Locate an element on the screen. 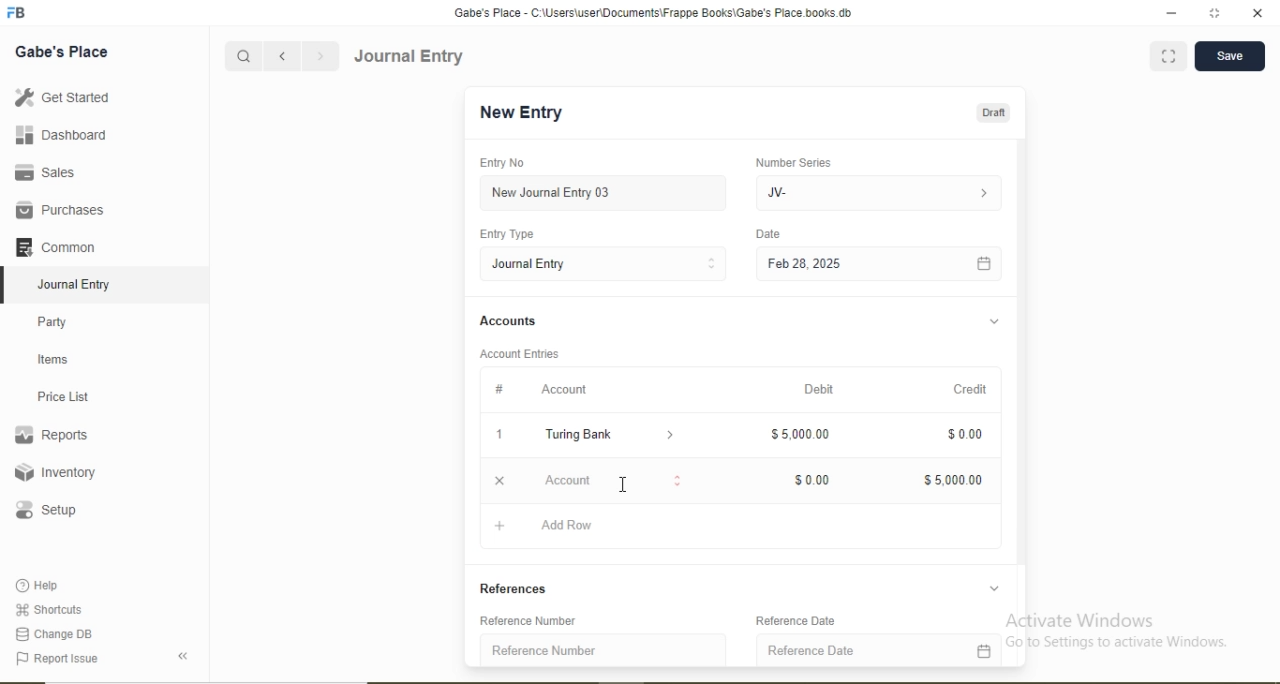 This screenshot has width=1280, height=684. JV- is located at coordinates (777, 193).